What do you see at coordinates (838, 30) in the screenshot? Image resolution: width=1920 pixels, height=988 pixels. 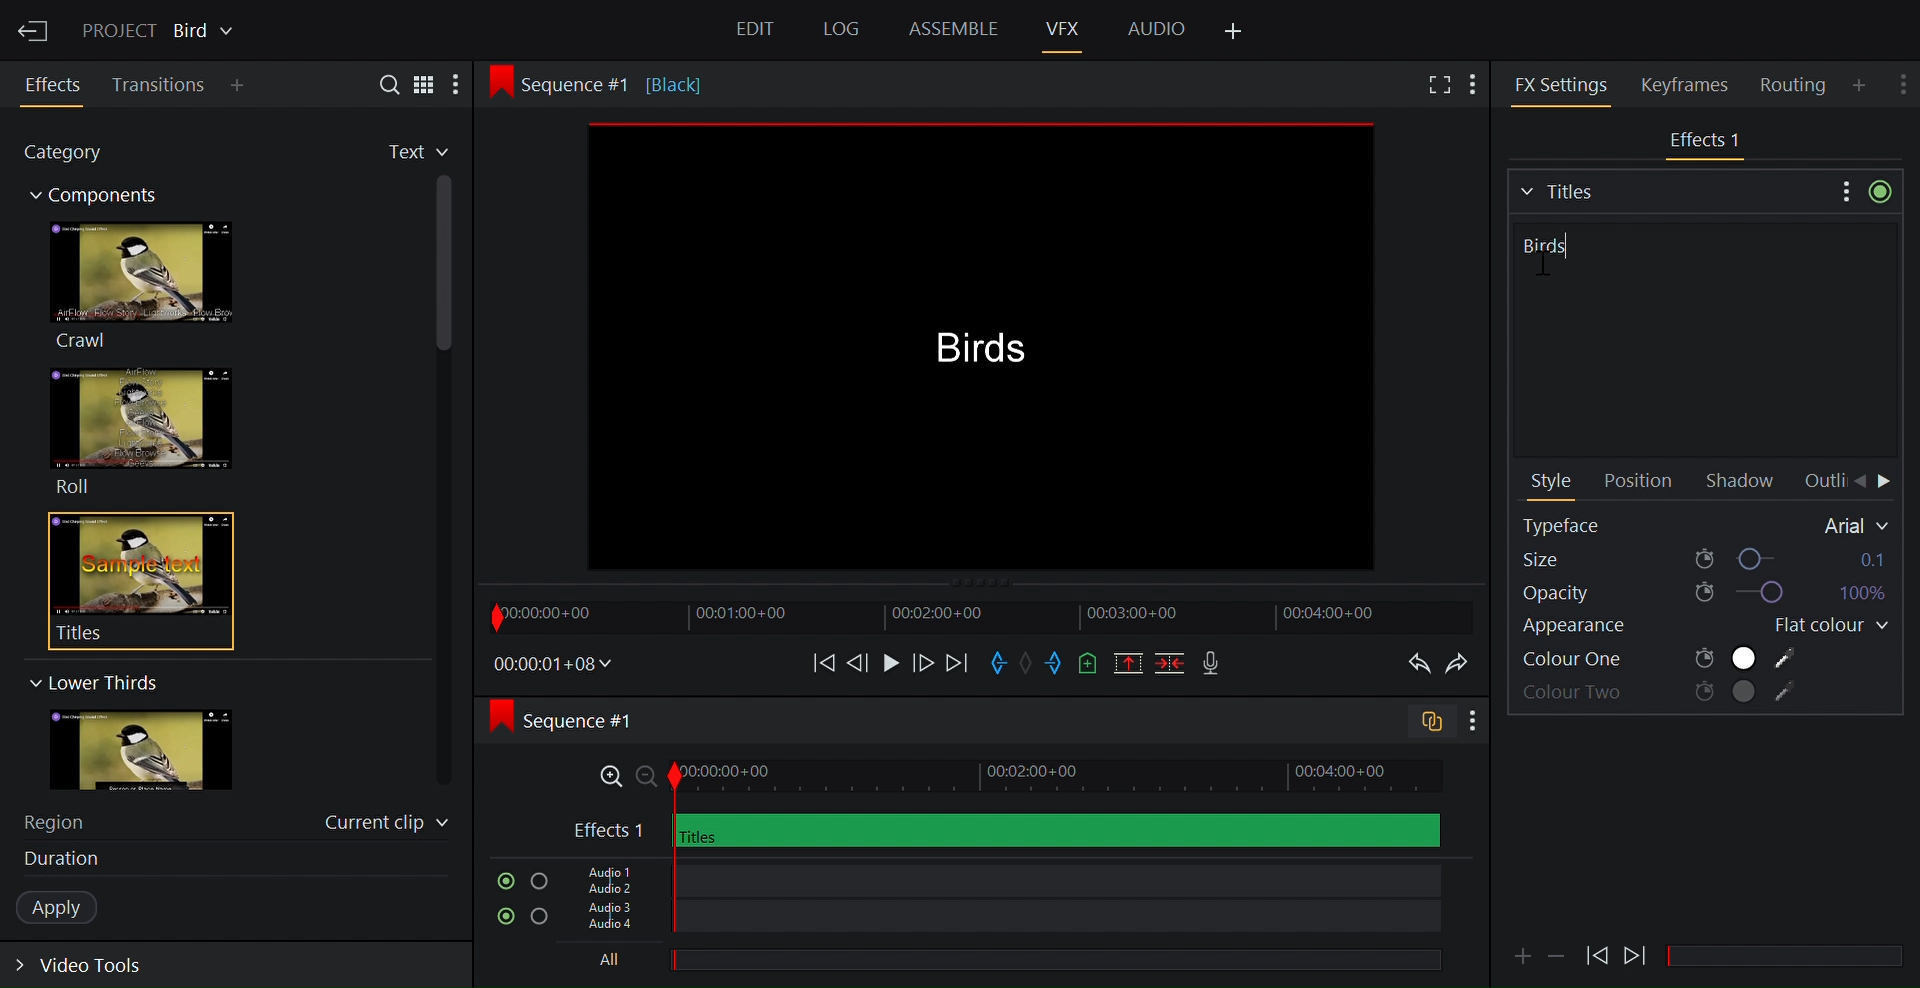 I see `Log` at bounding box center [838, 30].